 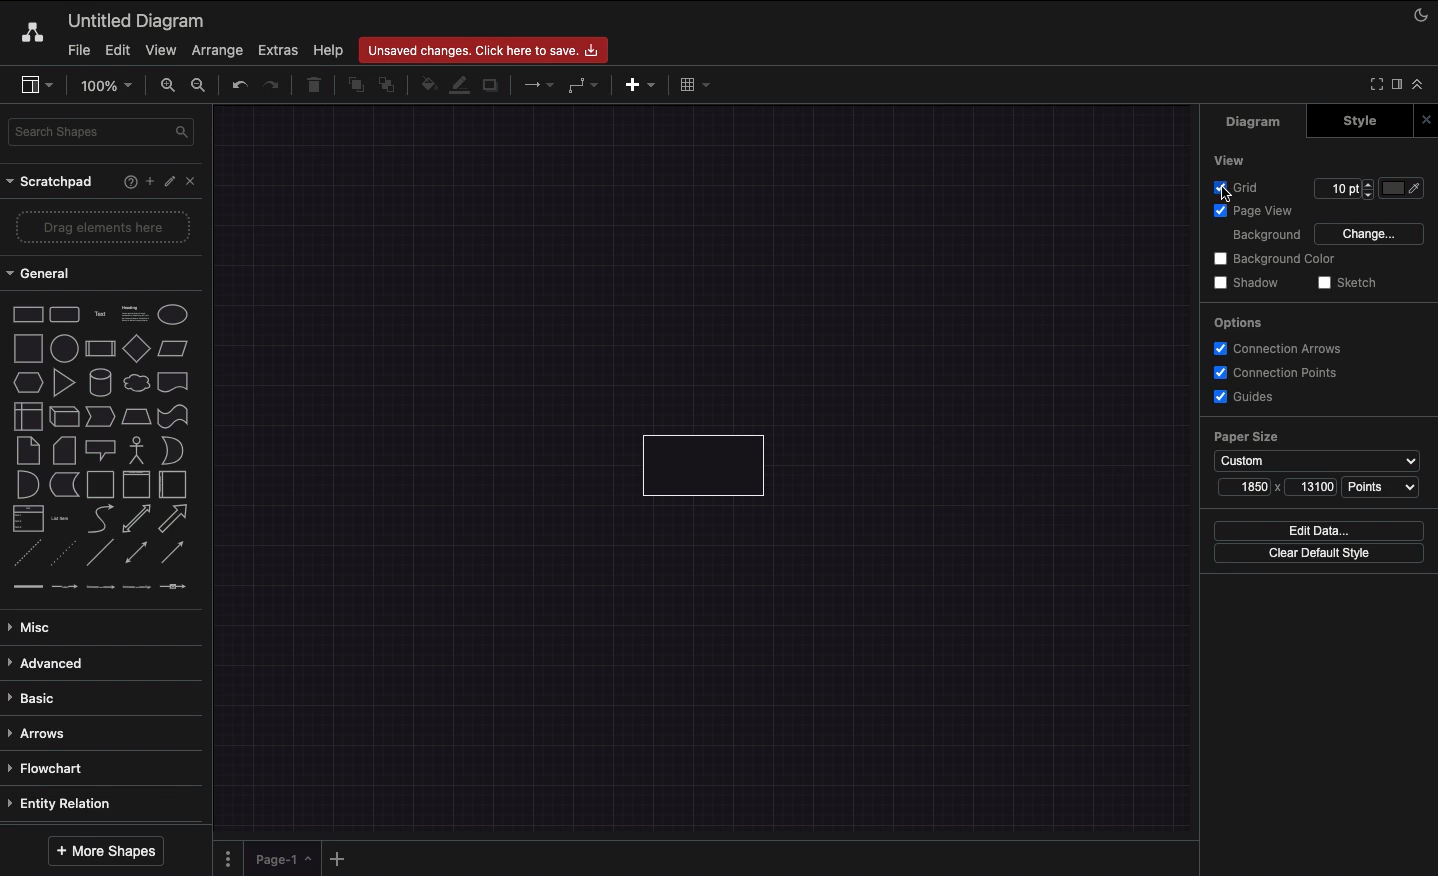 I want to click on Unsaved to save, so click(x=487, y=48).